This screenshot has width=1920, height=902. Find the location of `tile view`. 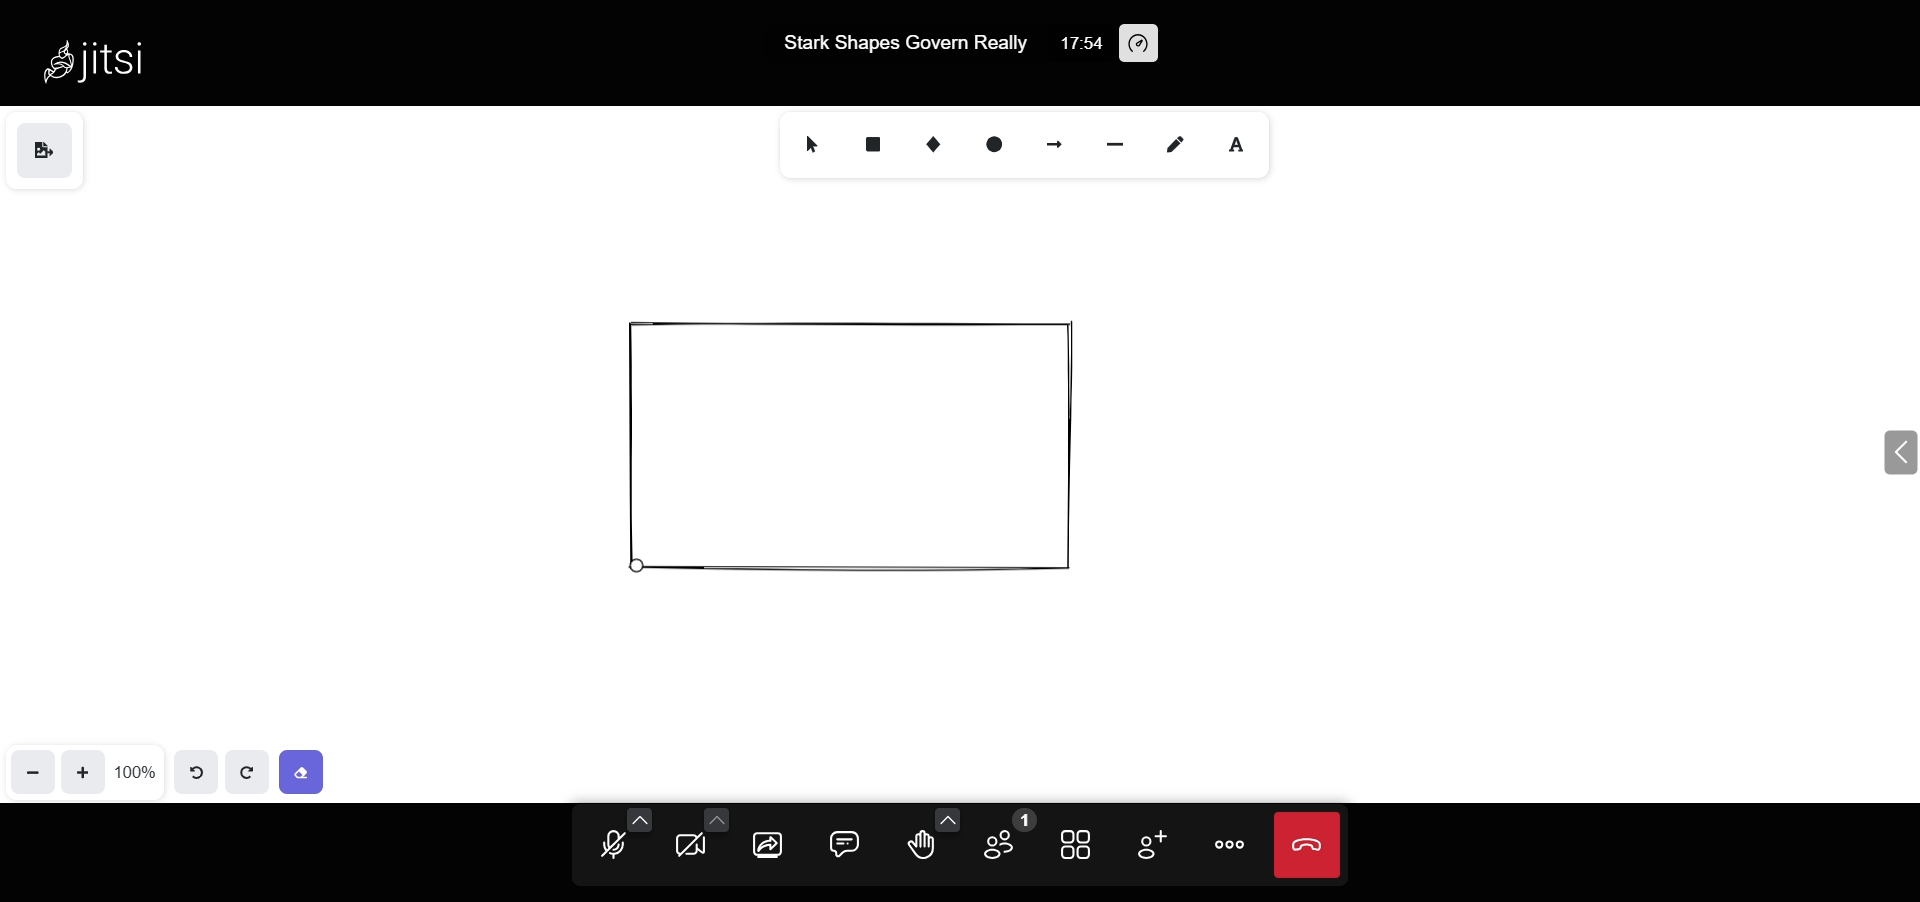

tile view is located at coordinates (1075, 841).